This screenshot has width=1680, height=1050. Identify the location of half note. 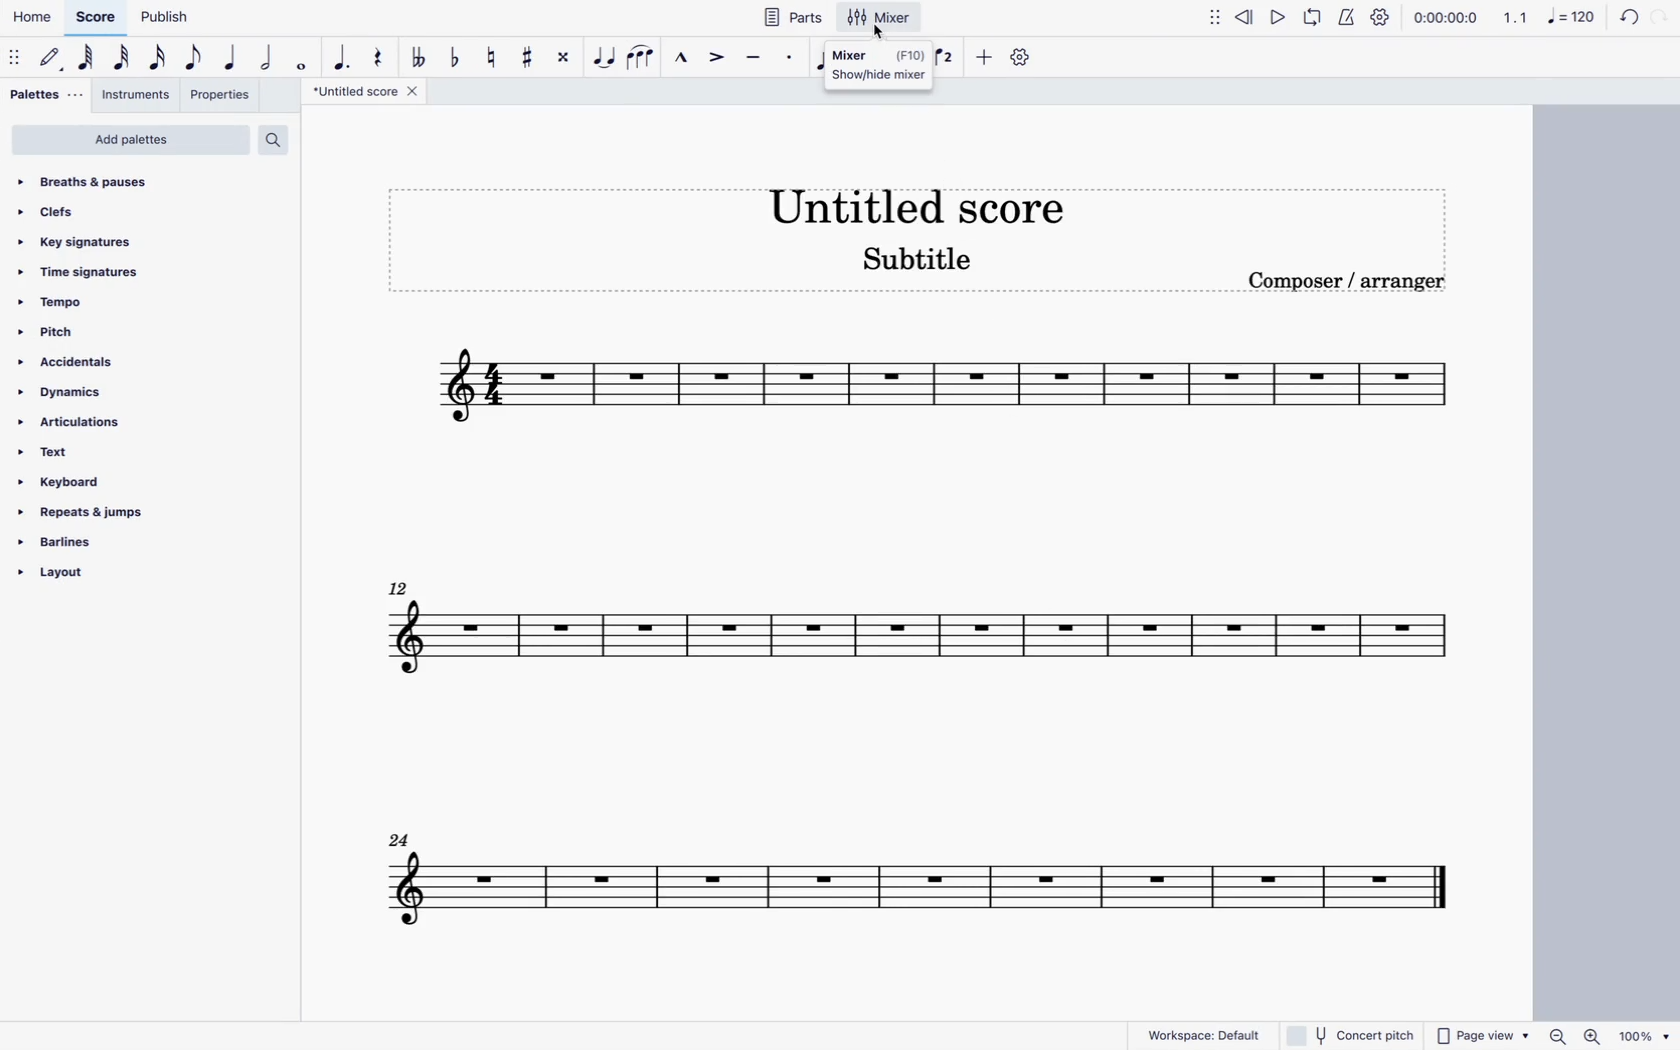
(268, 59).